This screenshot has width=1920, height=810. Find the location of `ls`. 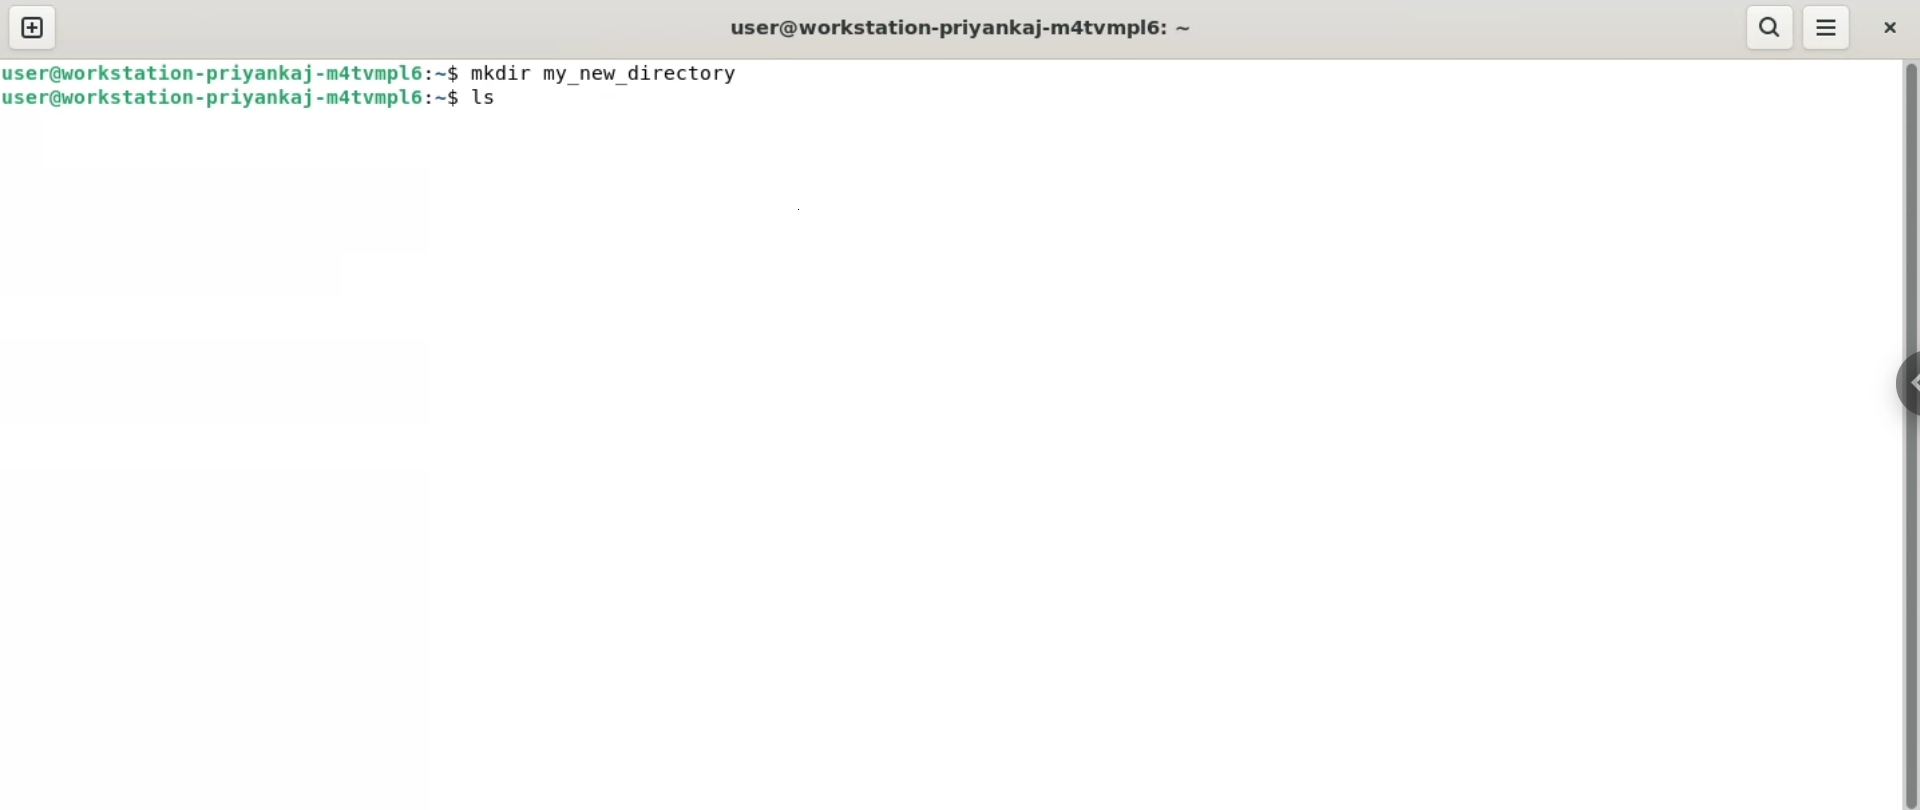

ls is located at coordinates (495, 100).